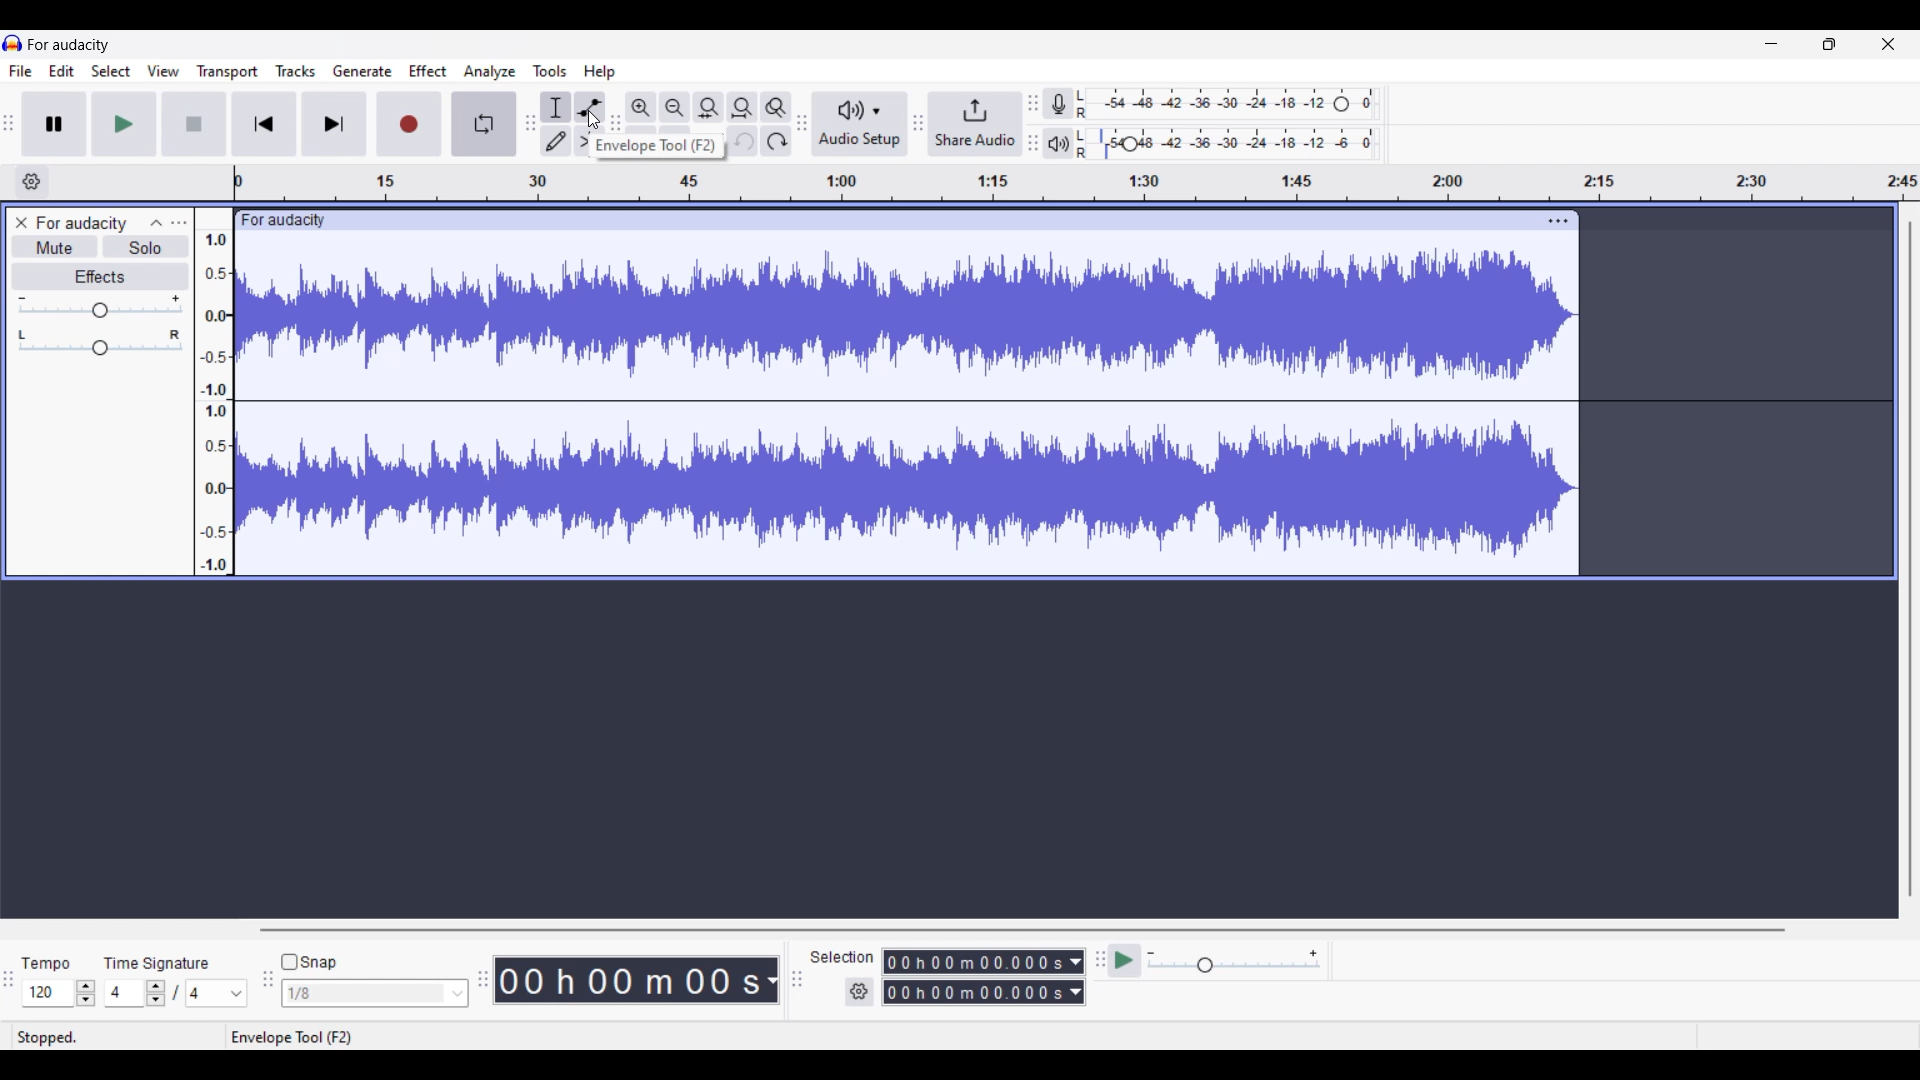 Image resolution: width=1920 pixels, height=1080 pixels. What do you see at coordinates (976, 123) in the screenshot?
I see `Share audio` at bounding box center [976, 123].